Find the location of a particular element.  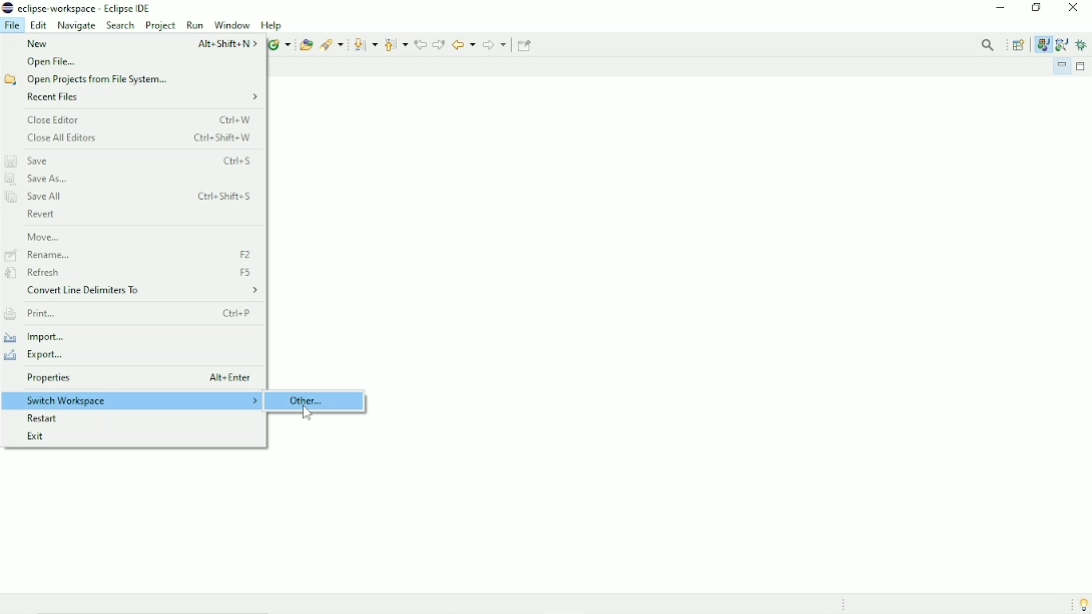

New java class is located at coordinates (279, 45).